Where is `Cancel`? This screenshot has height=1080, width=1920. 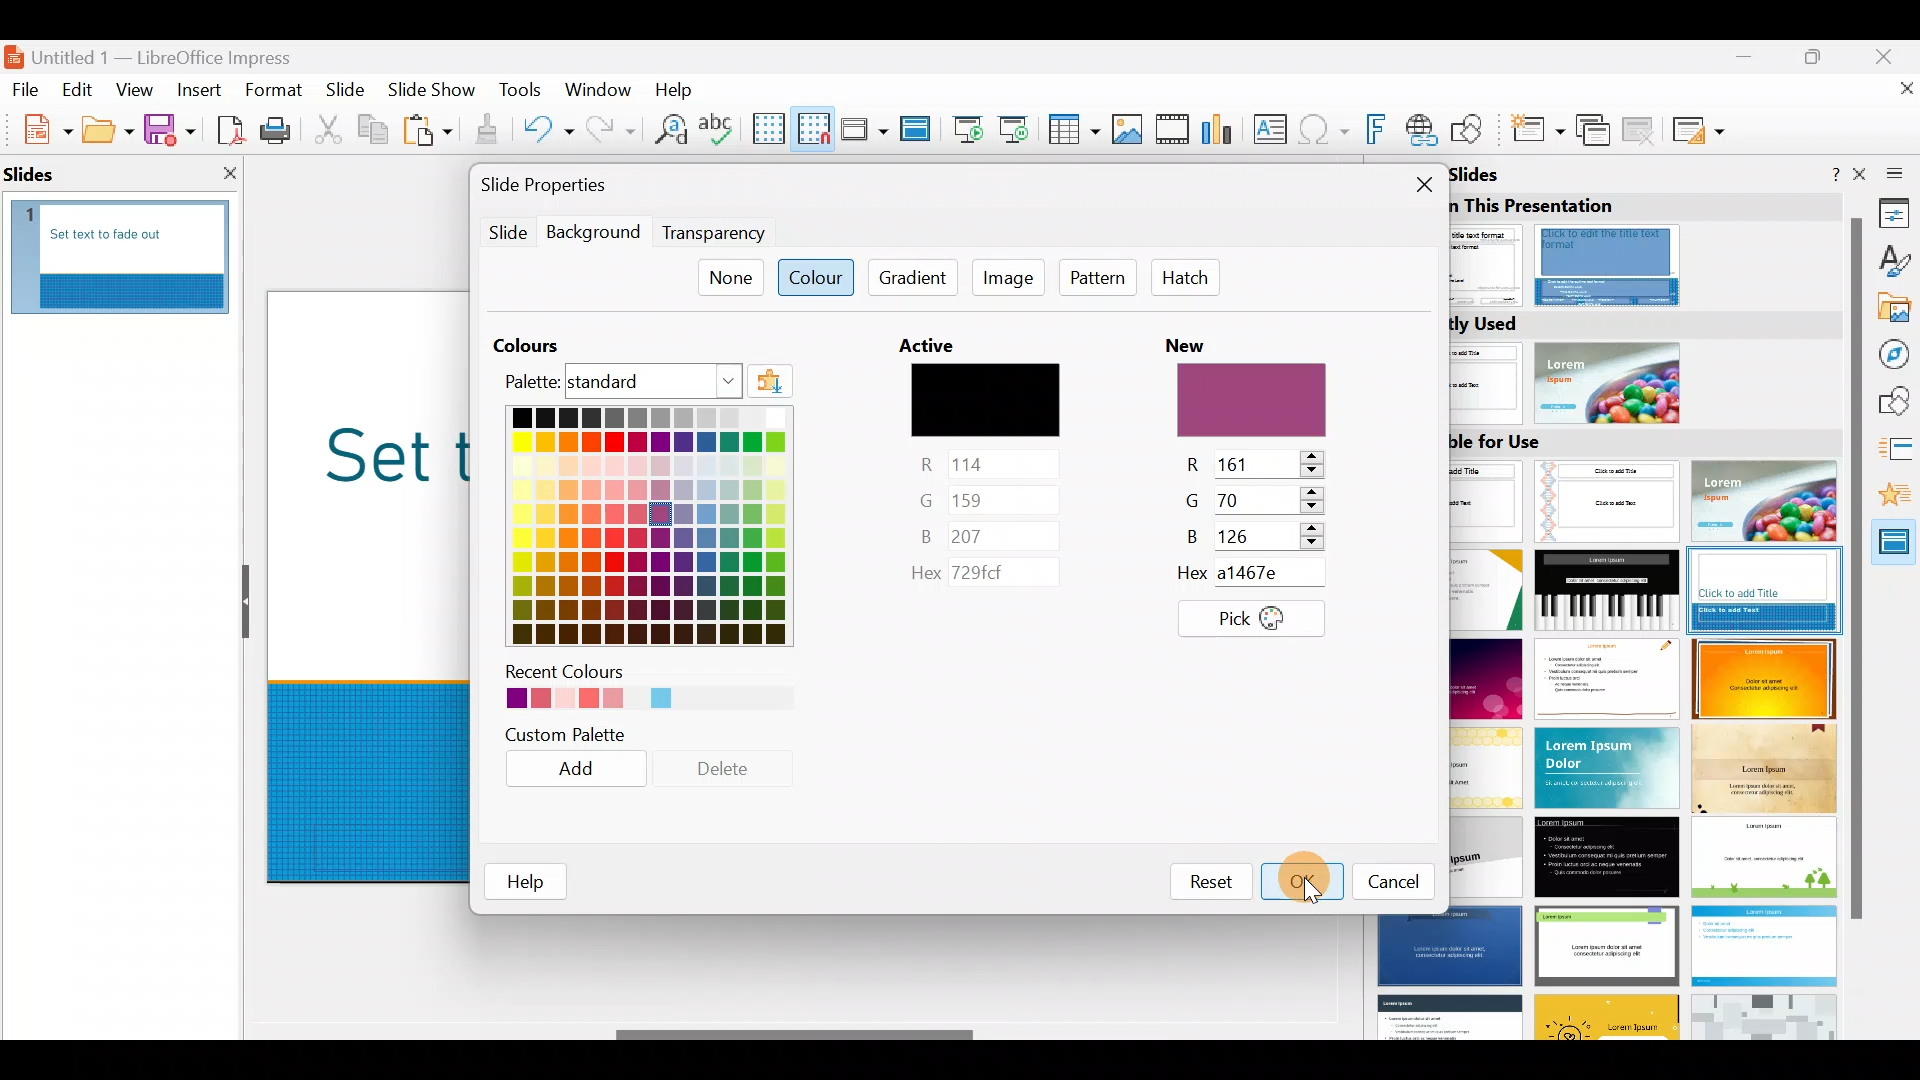
Cancel is located at coordinates (1386, 882).